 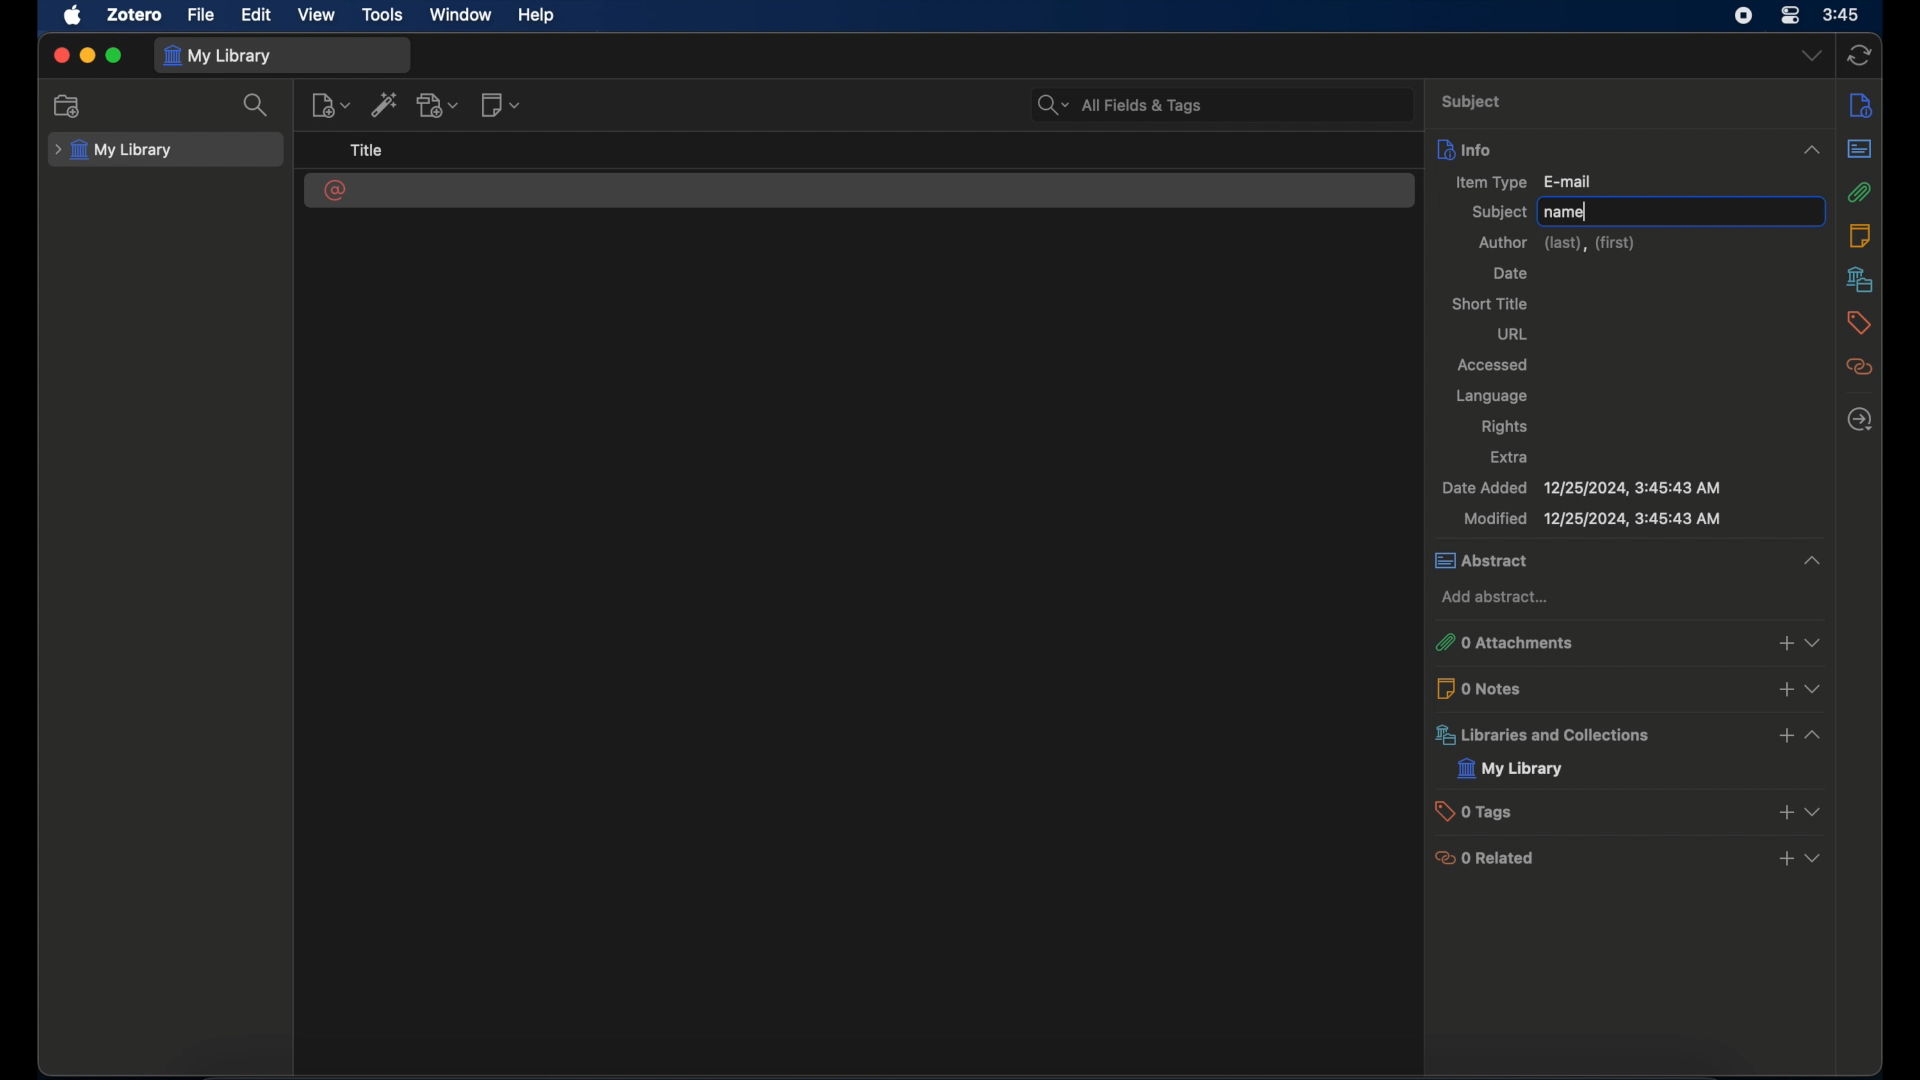 What do you see at coordinates (1494, 367) in the screenshot?
I see `accessed` at bounding box center [1494, 367].